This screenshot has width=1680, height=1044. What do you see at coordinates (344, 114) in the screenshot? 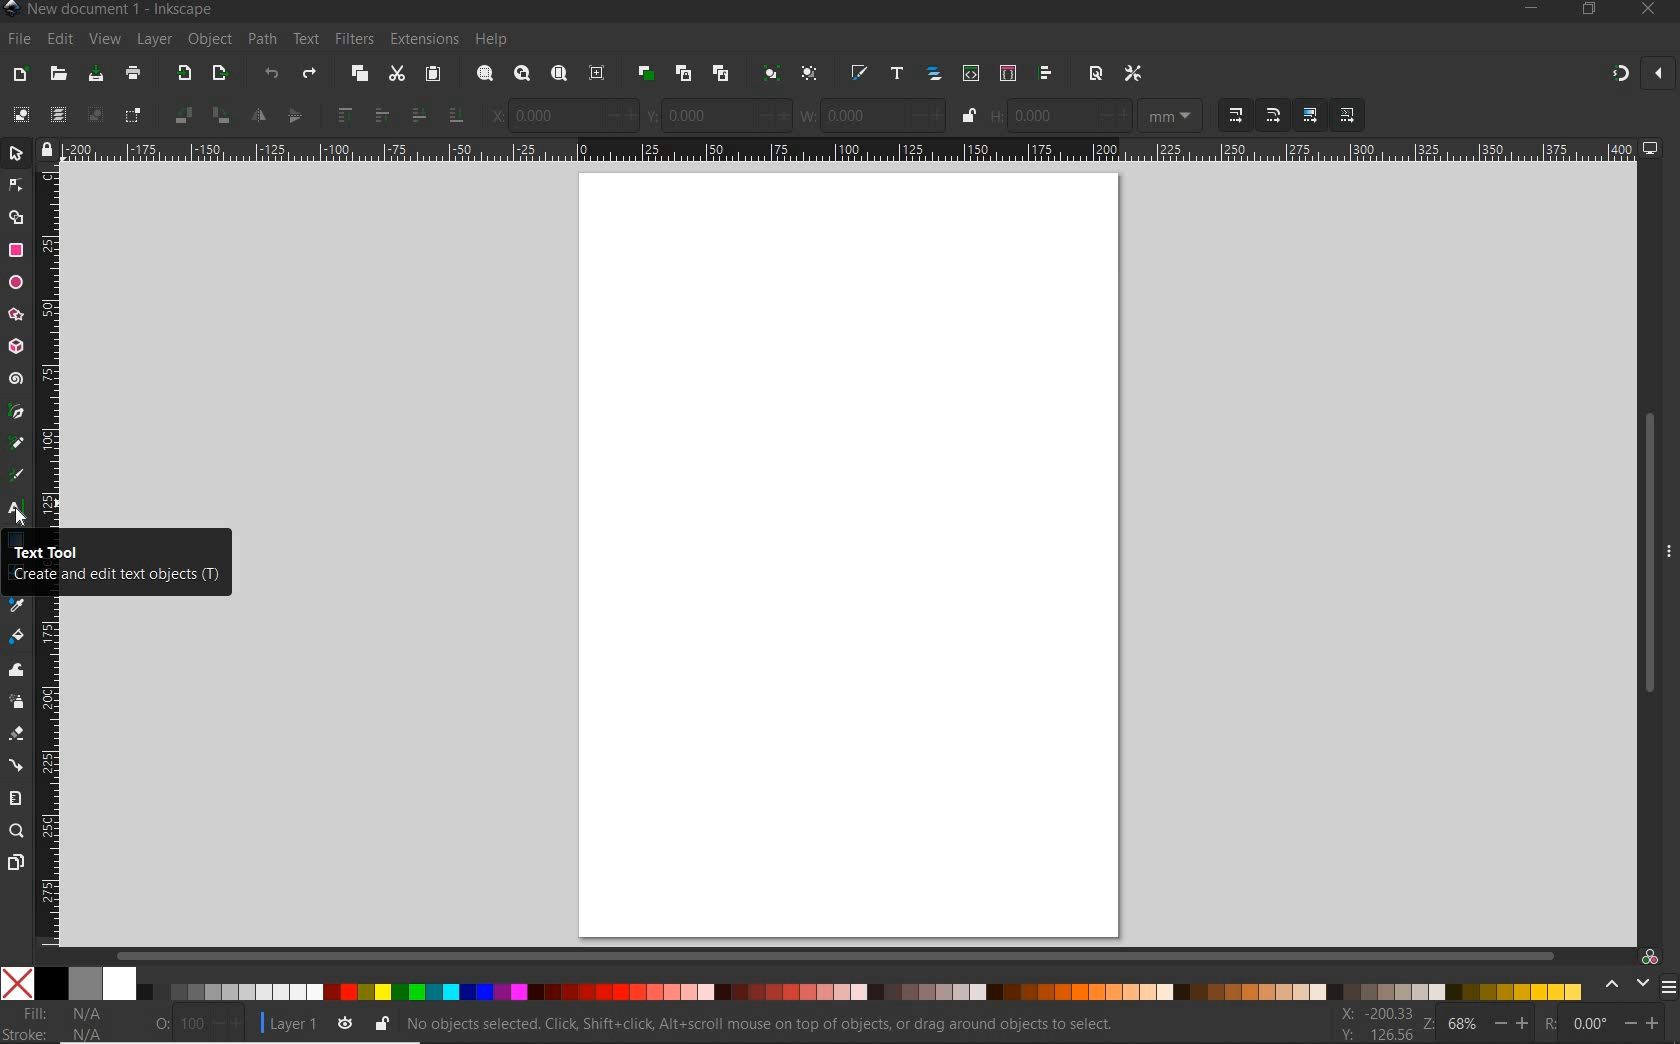
I see `raise selection` at bounding box center [344, 114].